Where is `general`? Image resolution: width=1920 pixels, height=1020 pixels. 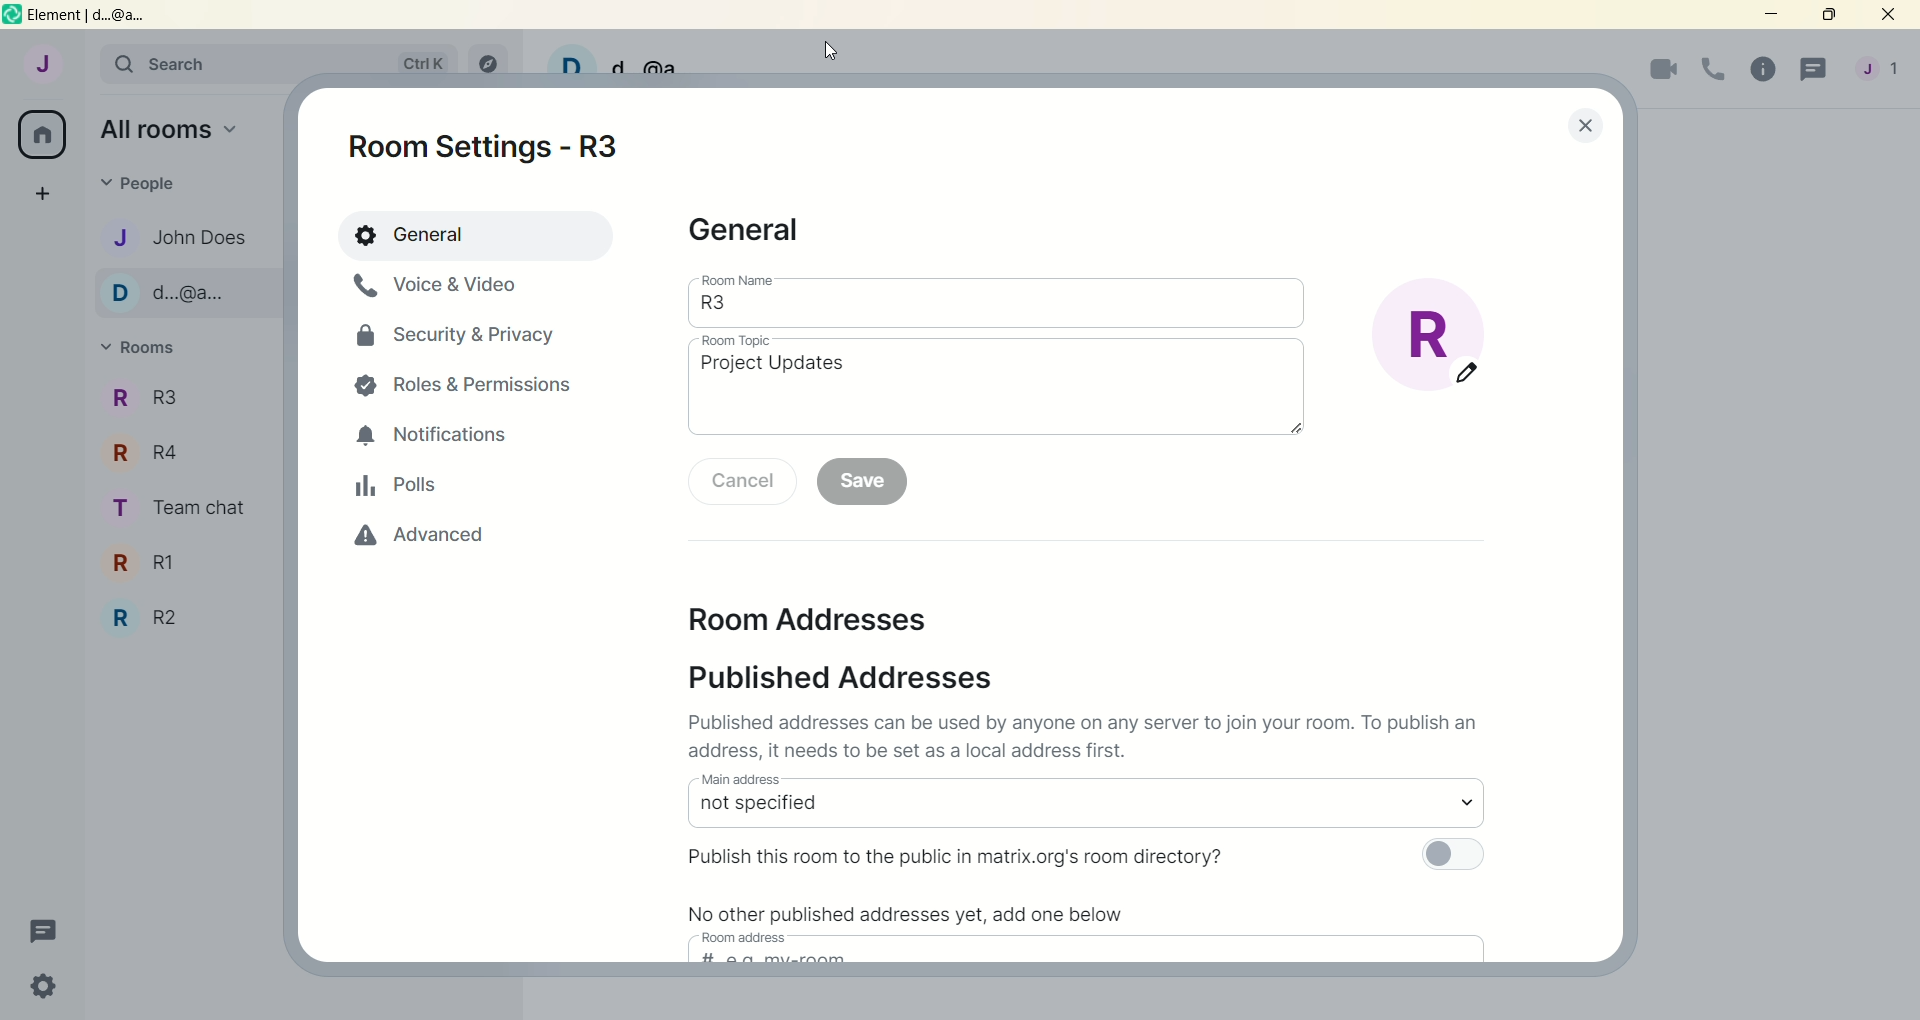 general is located at coordinates (478, 234).